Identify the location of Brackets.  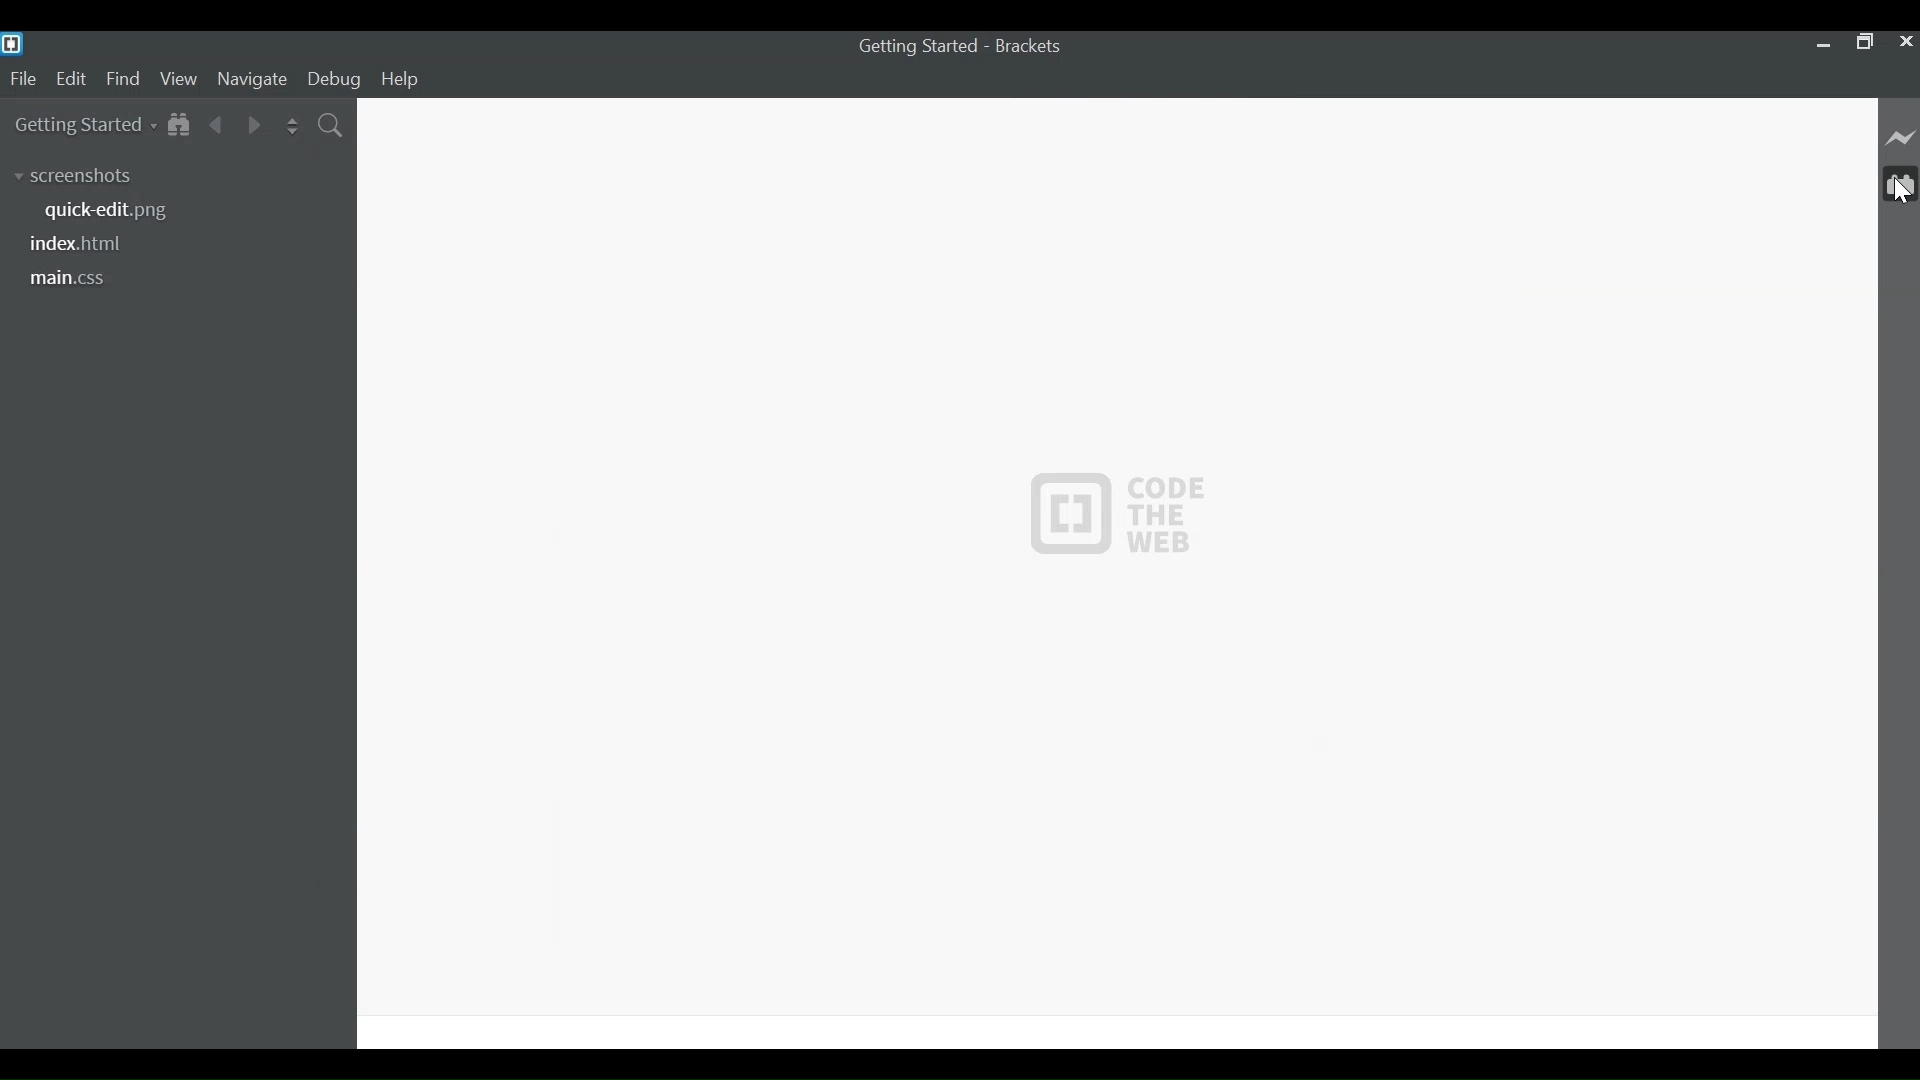
(1034, 46).